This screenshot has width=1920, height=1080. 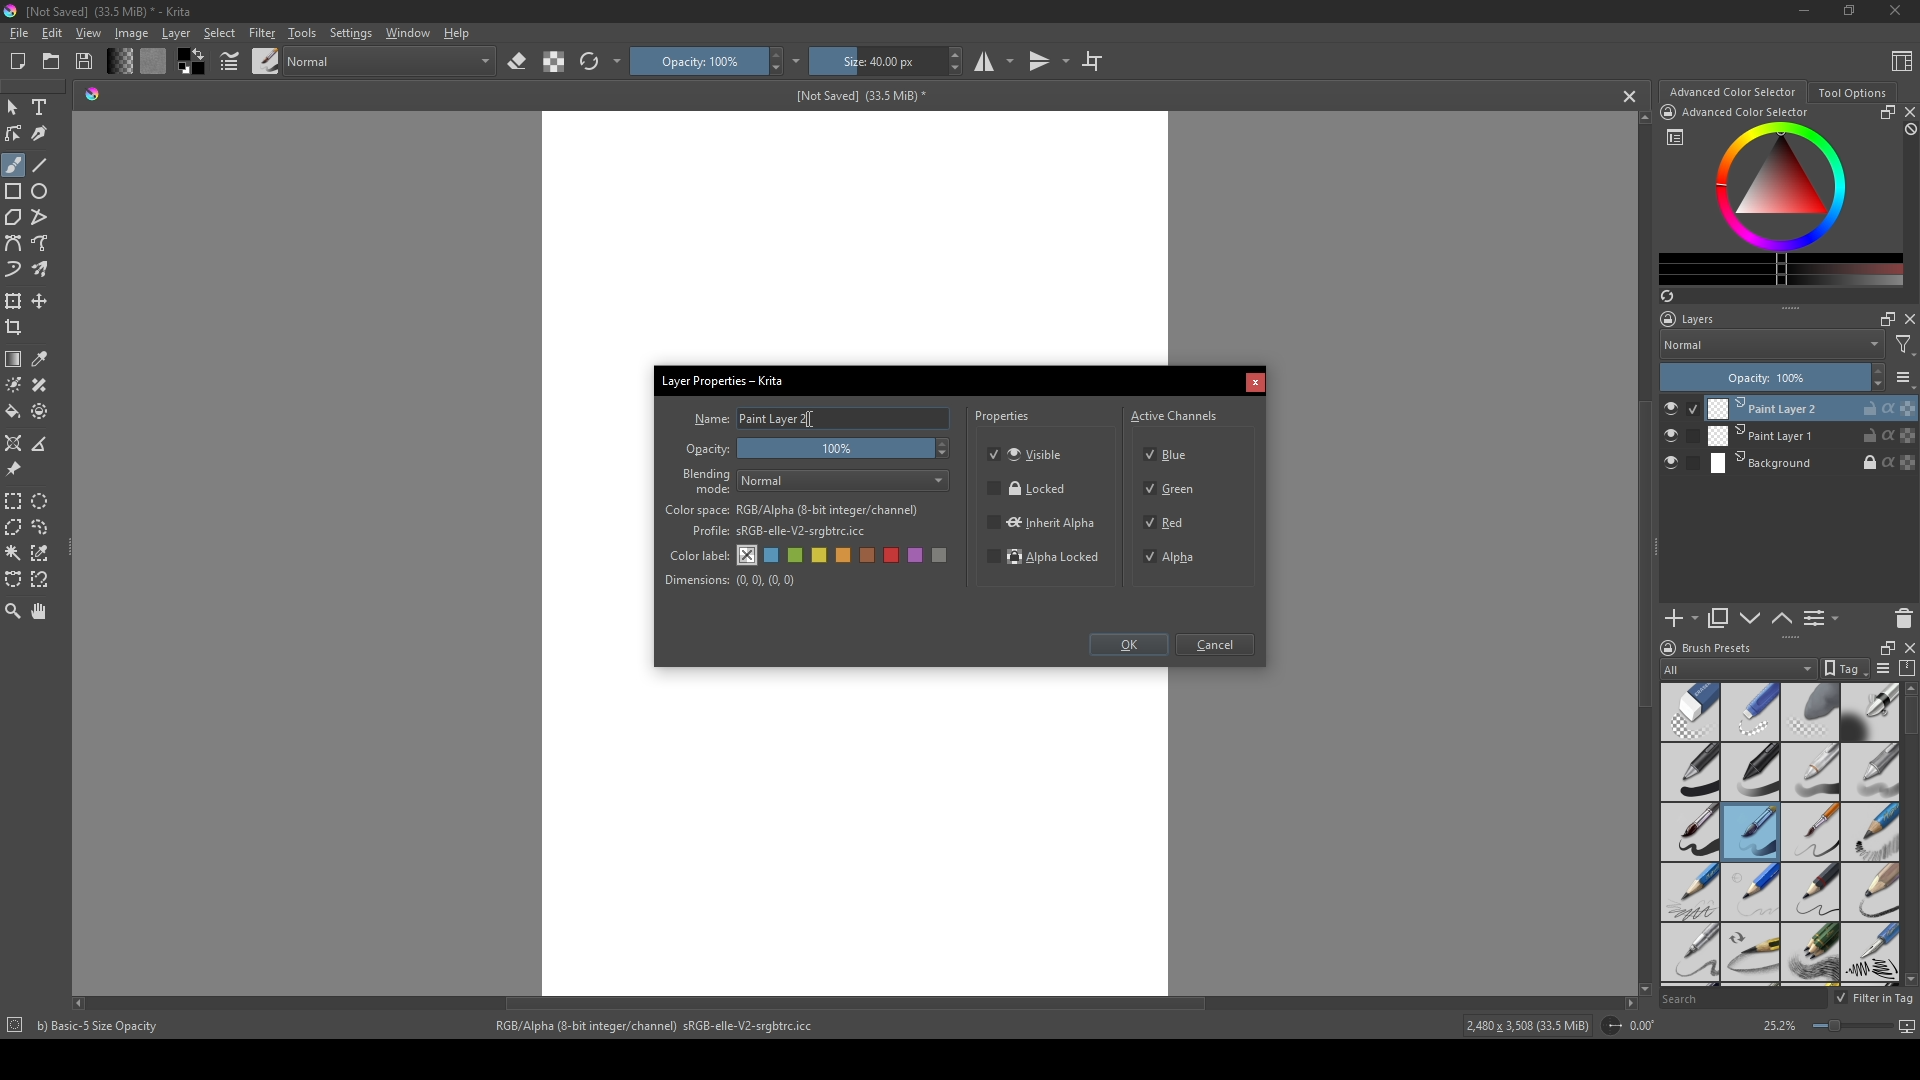 What do you see at coordinates (1908, 668) in the screenshot?
I see `compress` at bounding box center [1908, 668].